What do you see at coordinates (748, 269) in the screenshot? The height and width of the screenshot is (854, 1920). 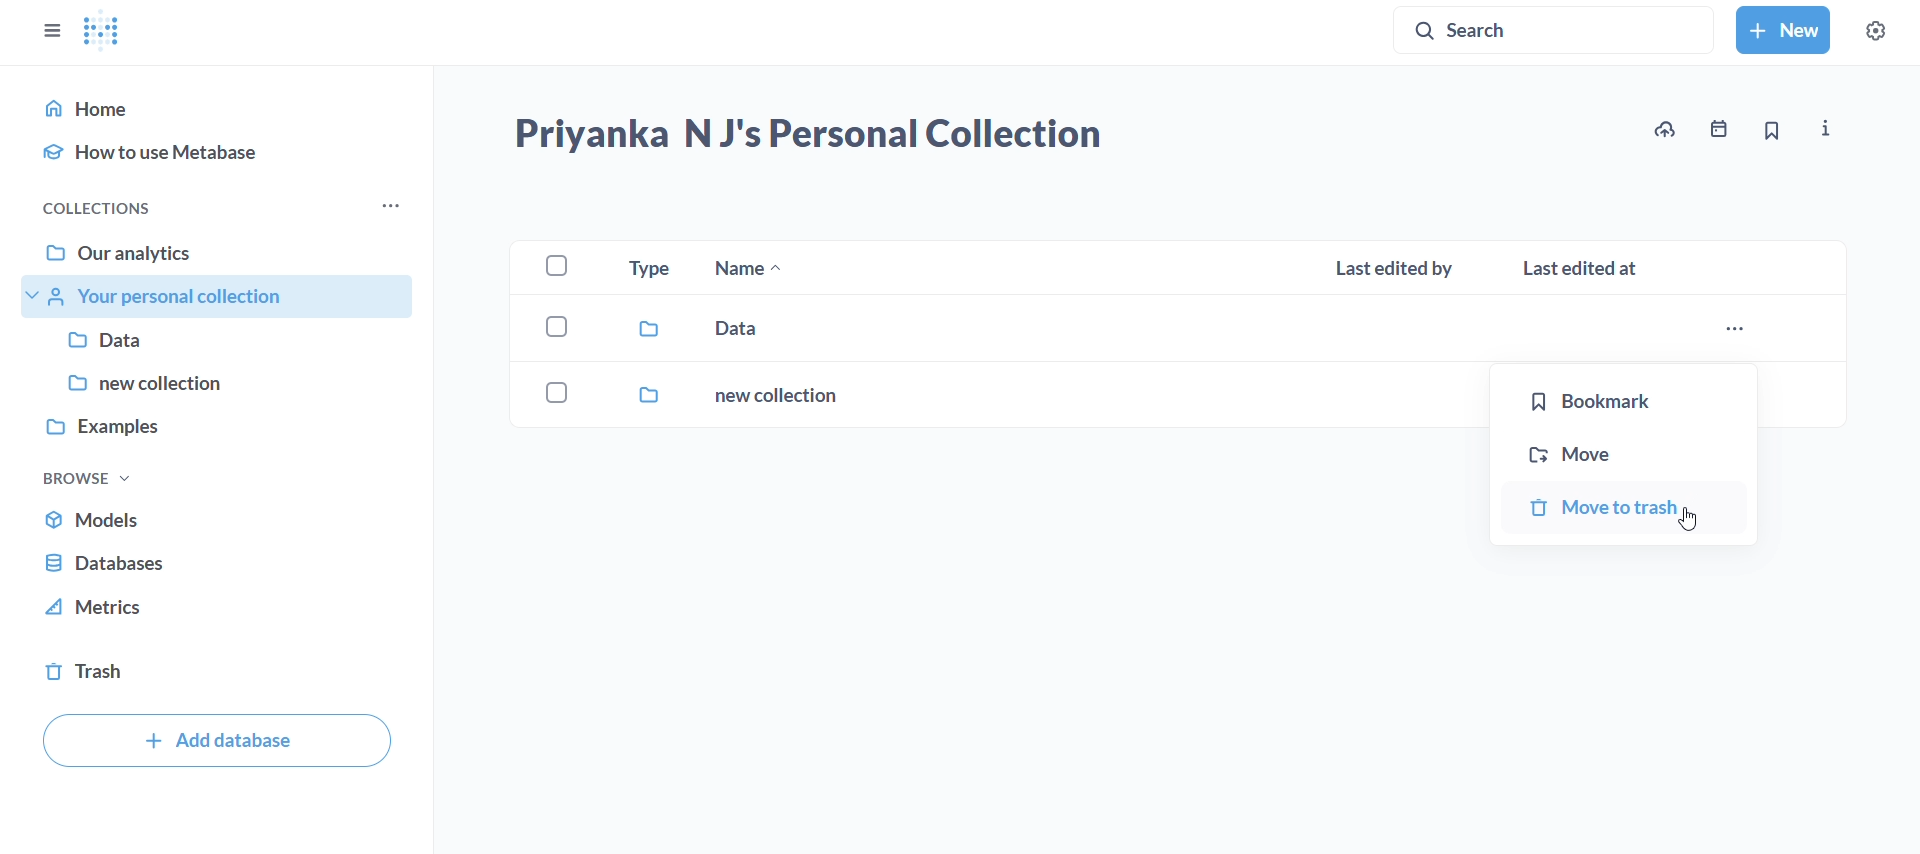 I see `name` at bounding box center [748, 269].